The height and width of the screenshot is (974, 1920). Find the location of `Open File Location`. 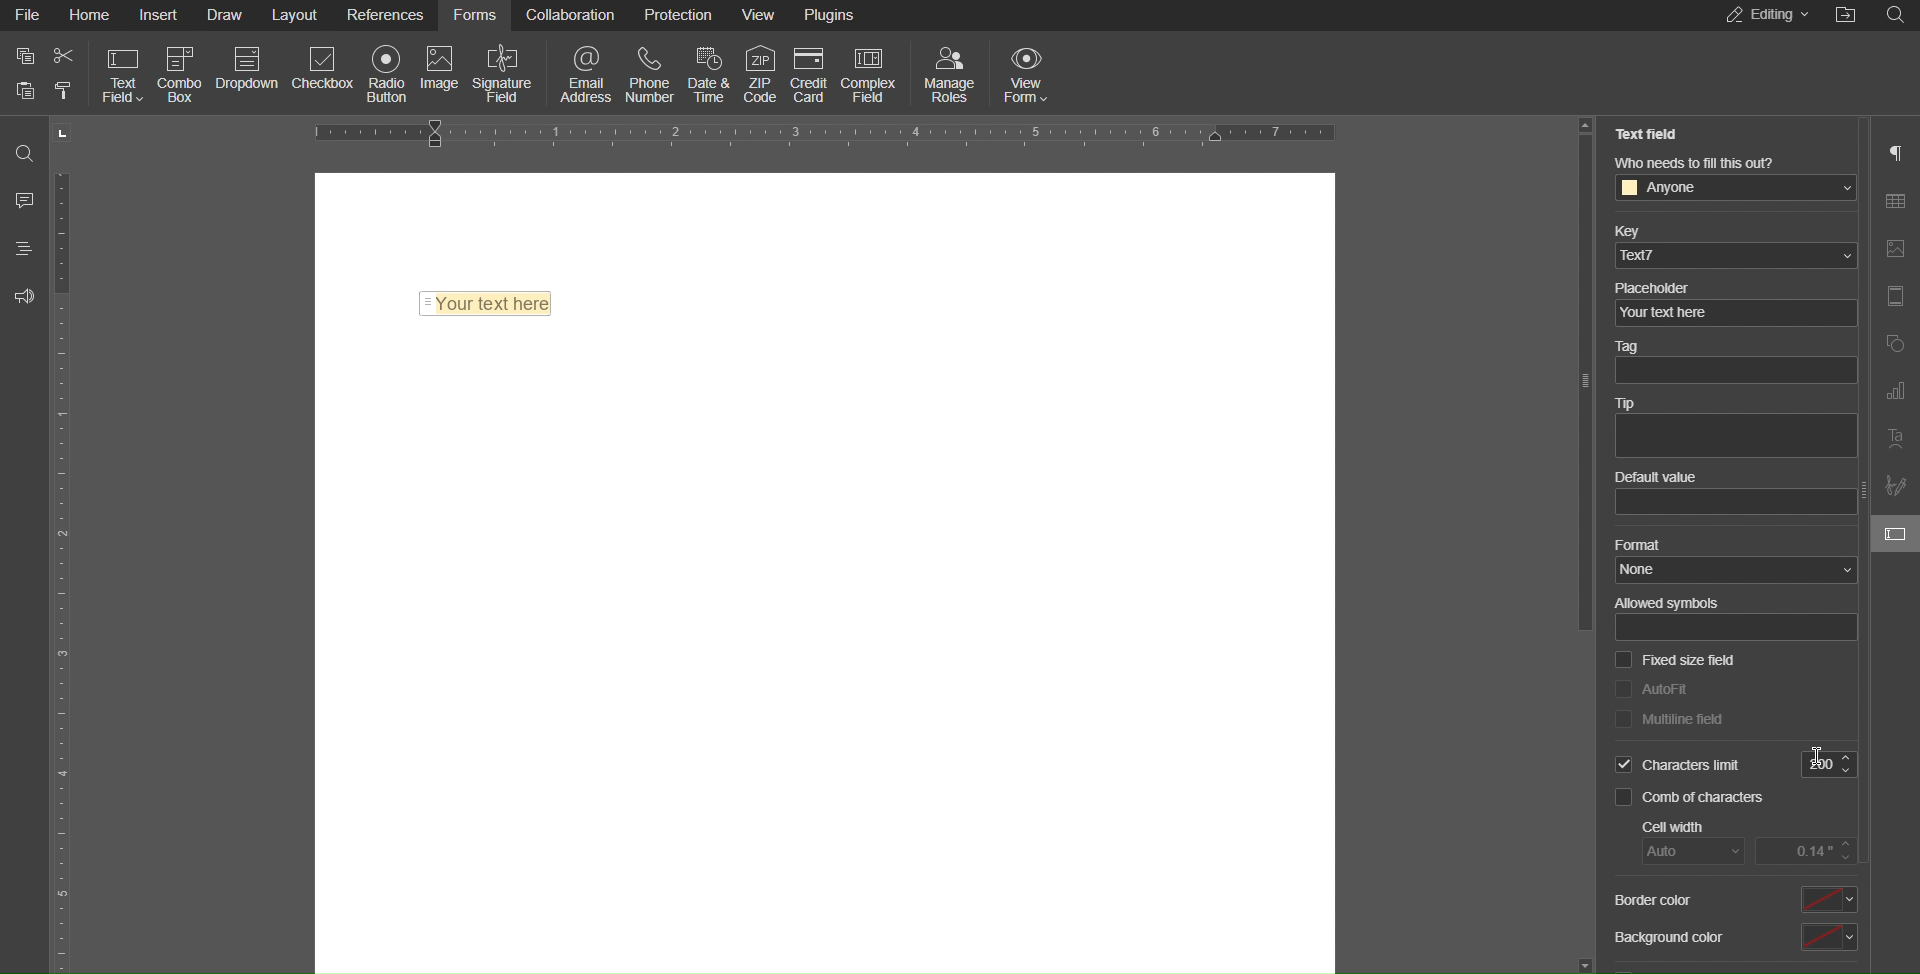

Open File Location is located at coordinates (1847, 16).